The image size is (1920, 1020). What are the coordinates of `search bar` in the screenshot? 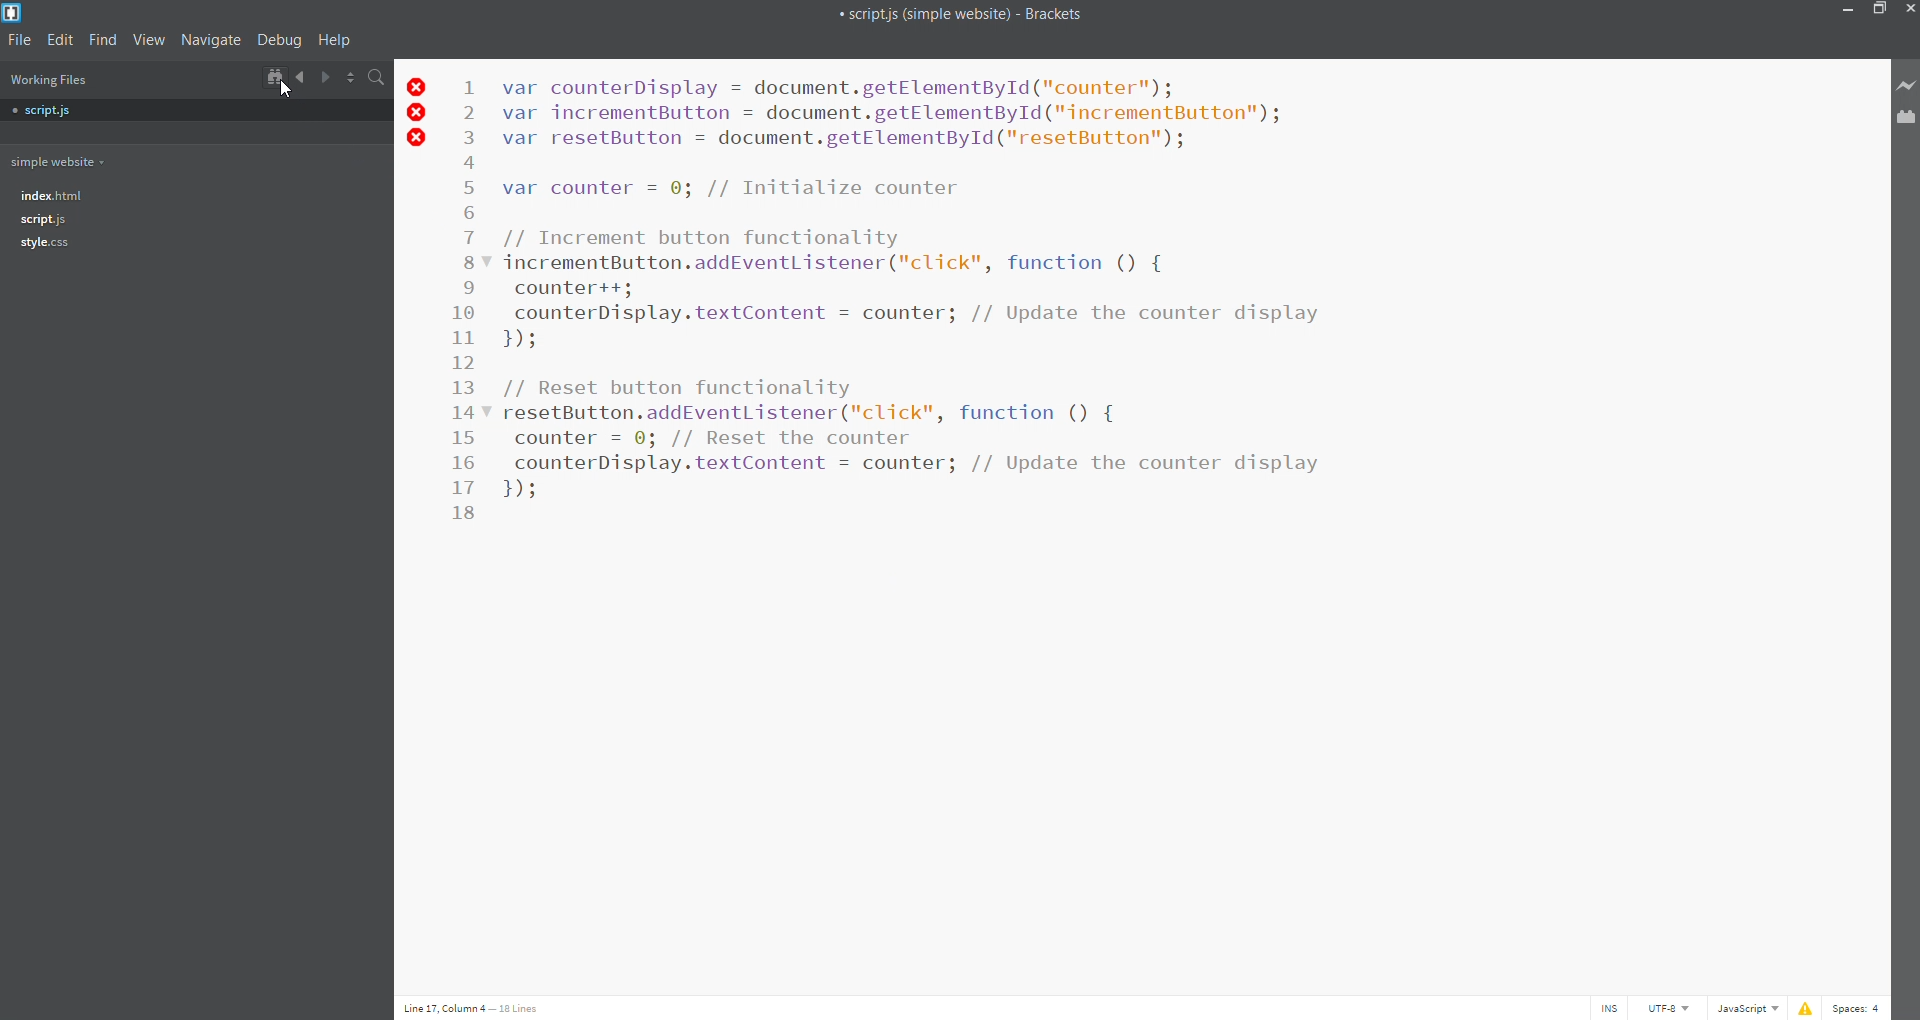 It's located at (375, 77).